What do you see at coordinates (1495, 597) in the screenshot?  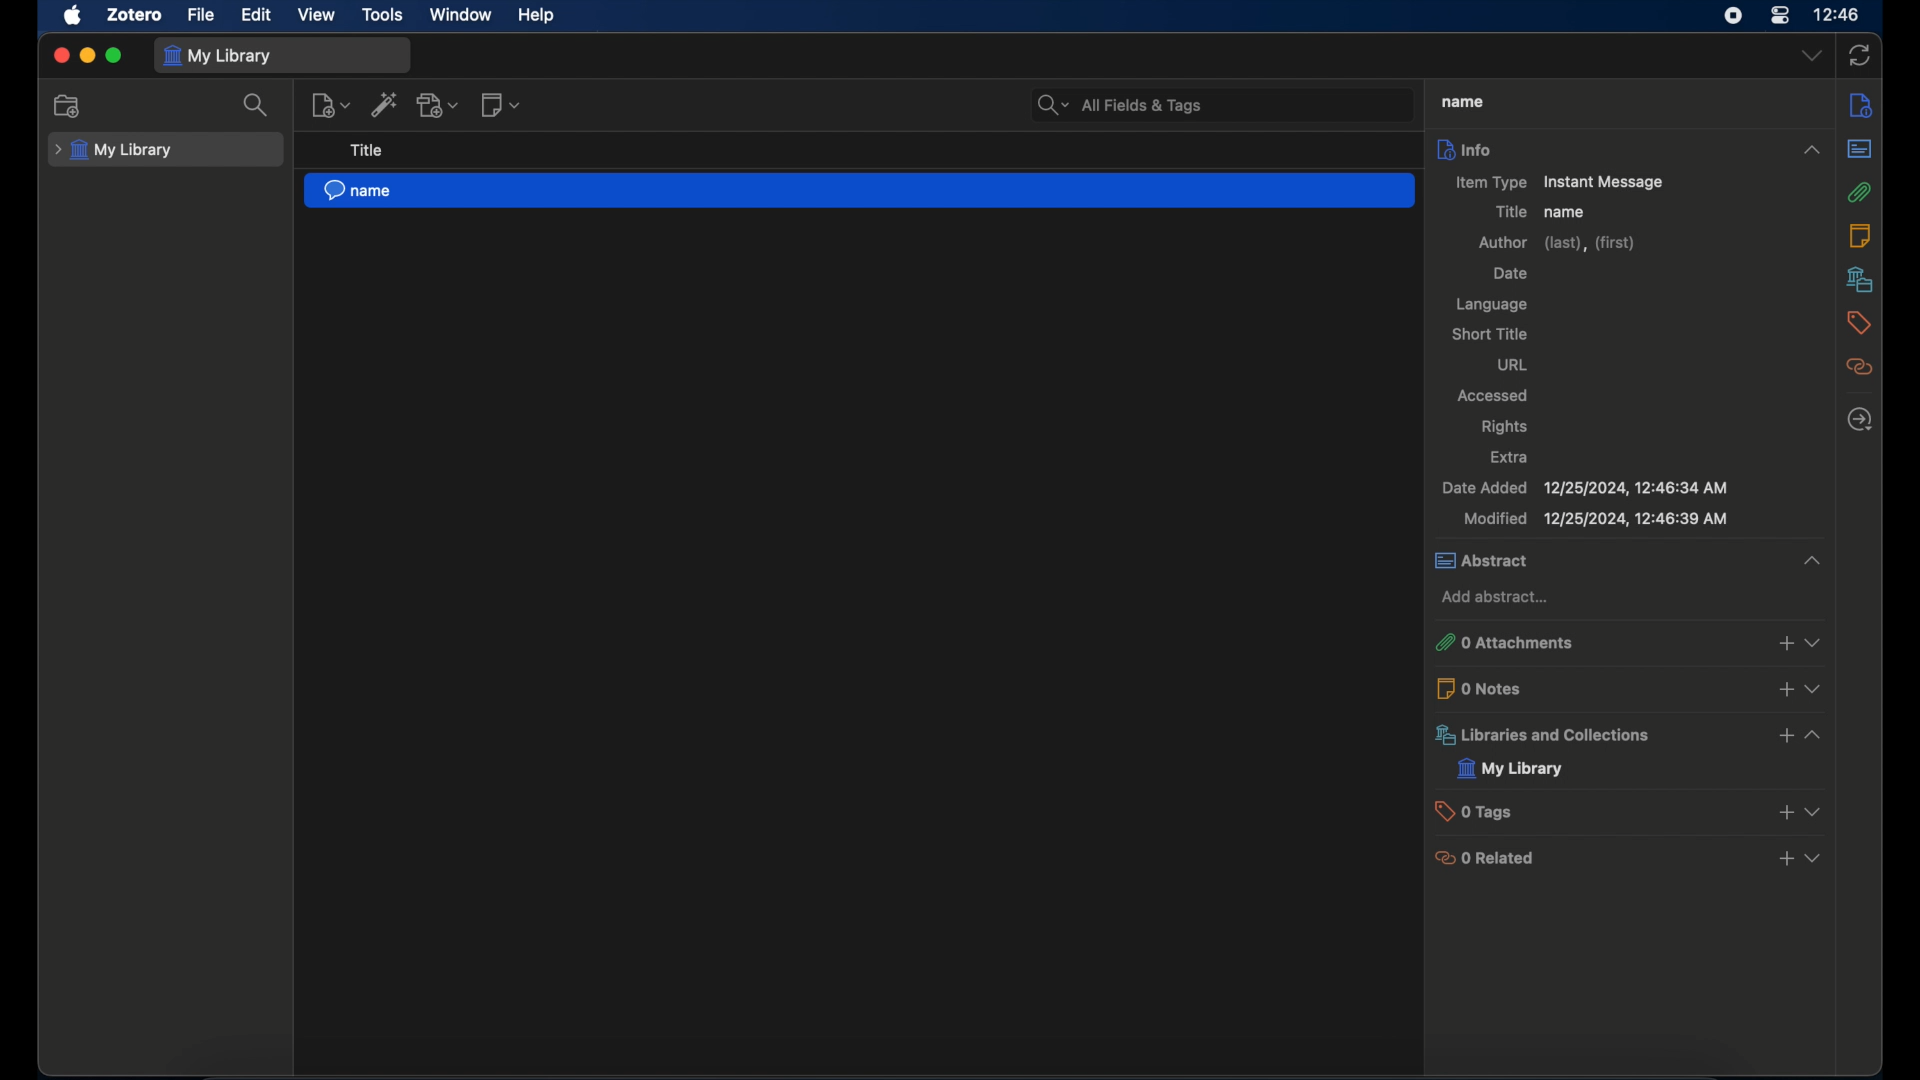 I see `add abstract` at bounding box center [1495, 597].